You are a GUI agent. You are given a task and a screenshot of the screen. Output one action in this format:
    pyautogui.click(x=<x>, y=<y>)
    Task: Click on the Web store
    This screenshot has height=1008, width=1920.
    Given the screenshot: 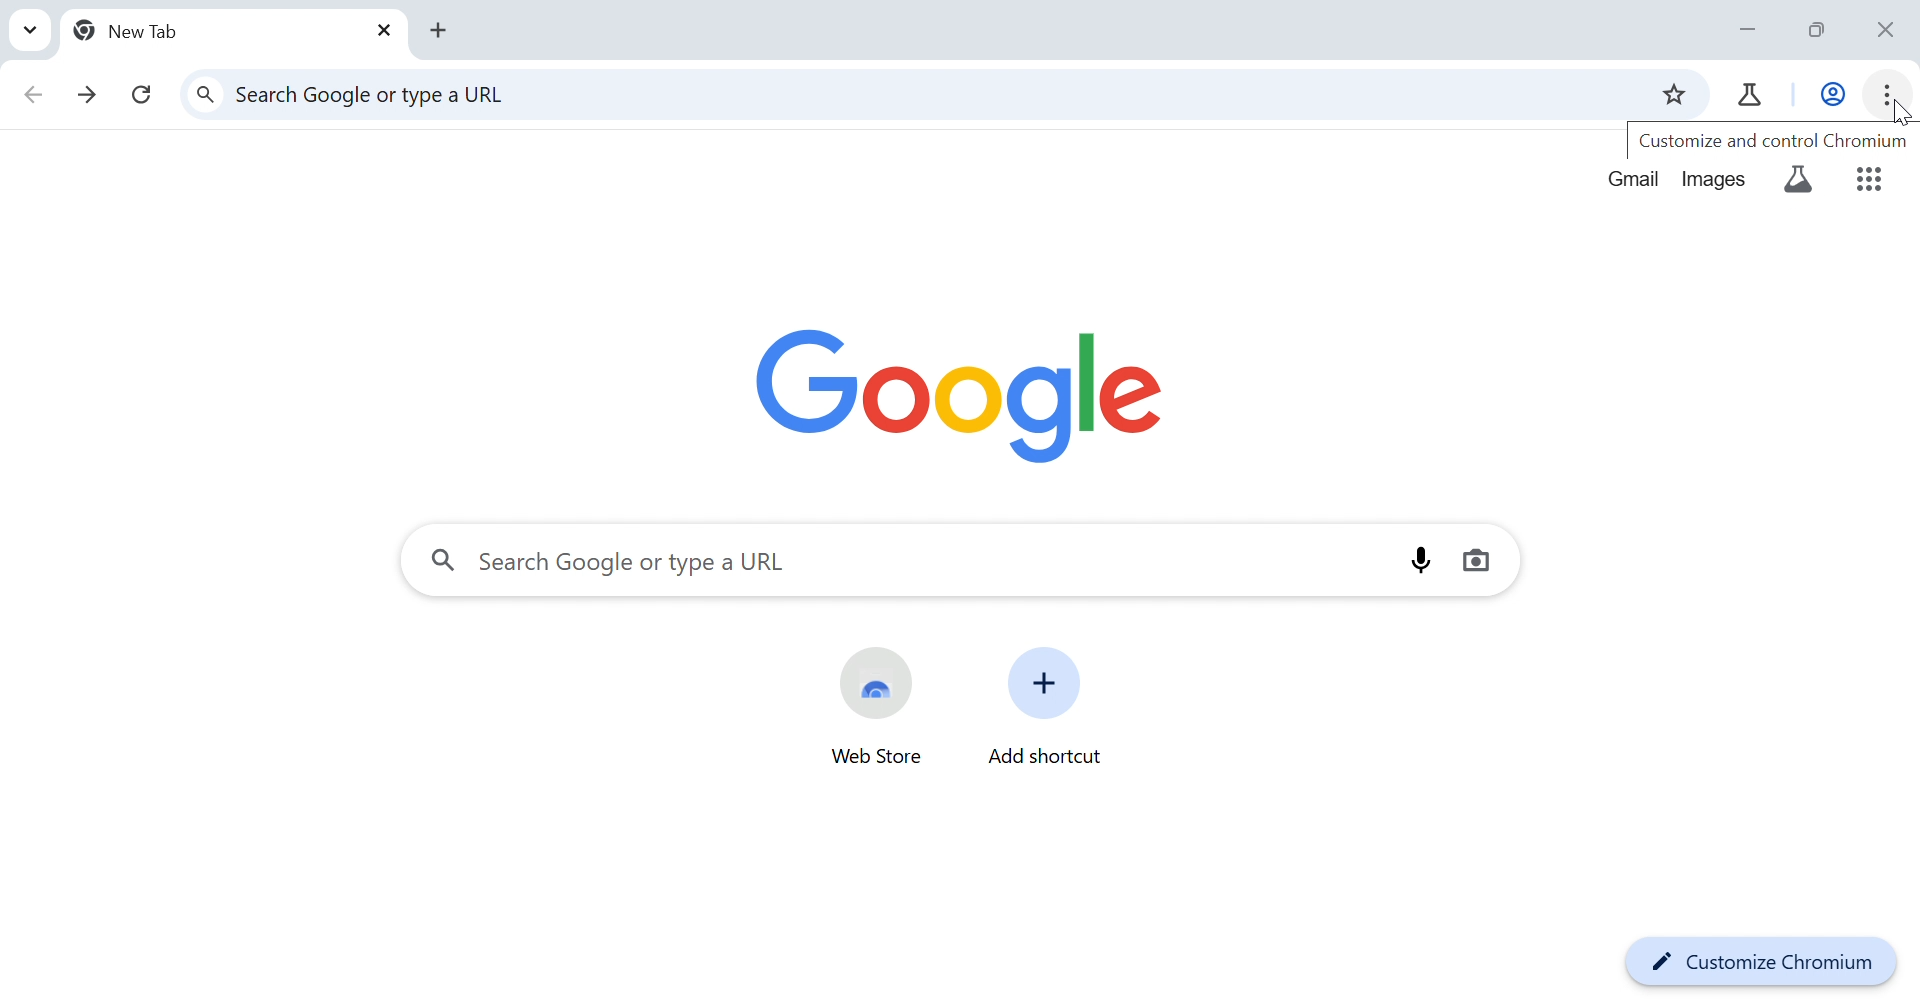 What is the action you would take?
    pyautogui.click(x=877, y=759)
    